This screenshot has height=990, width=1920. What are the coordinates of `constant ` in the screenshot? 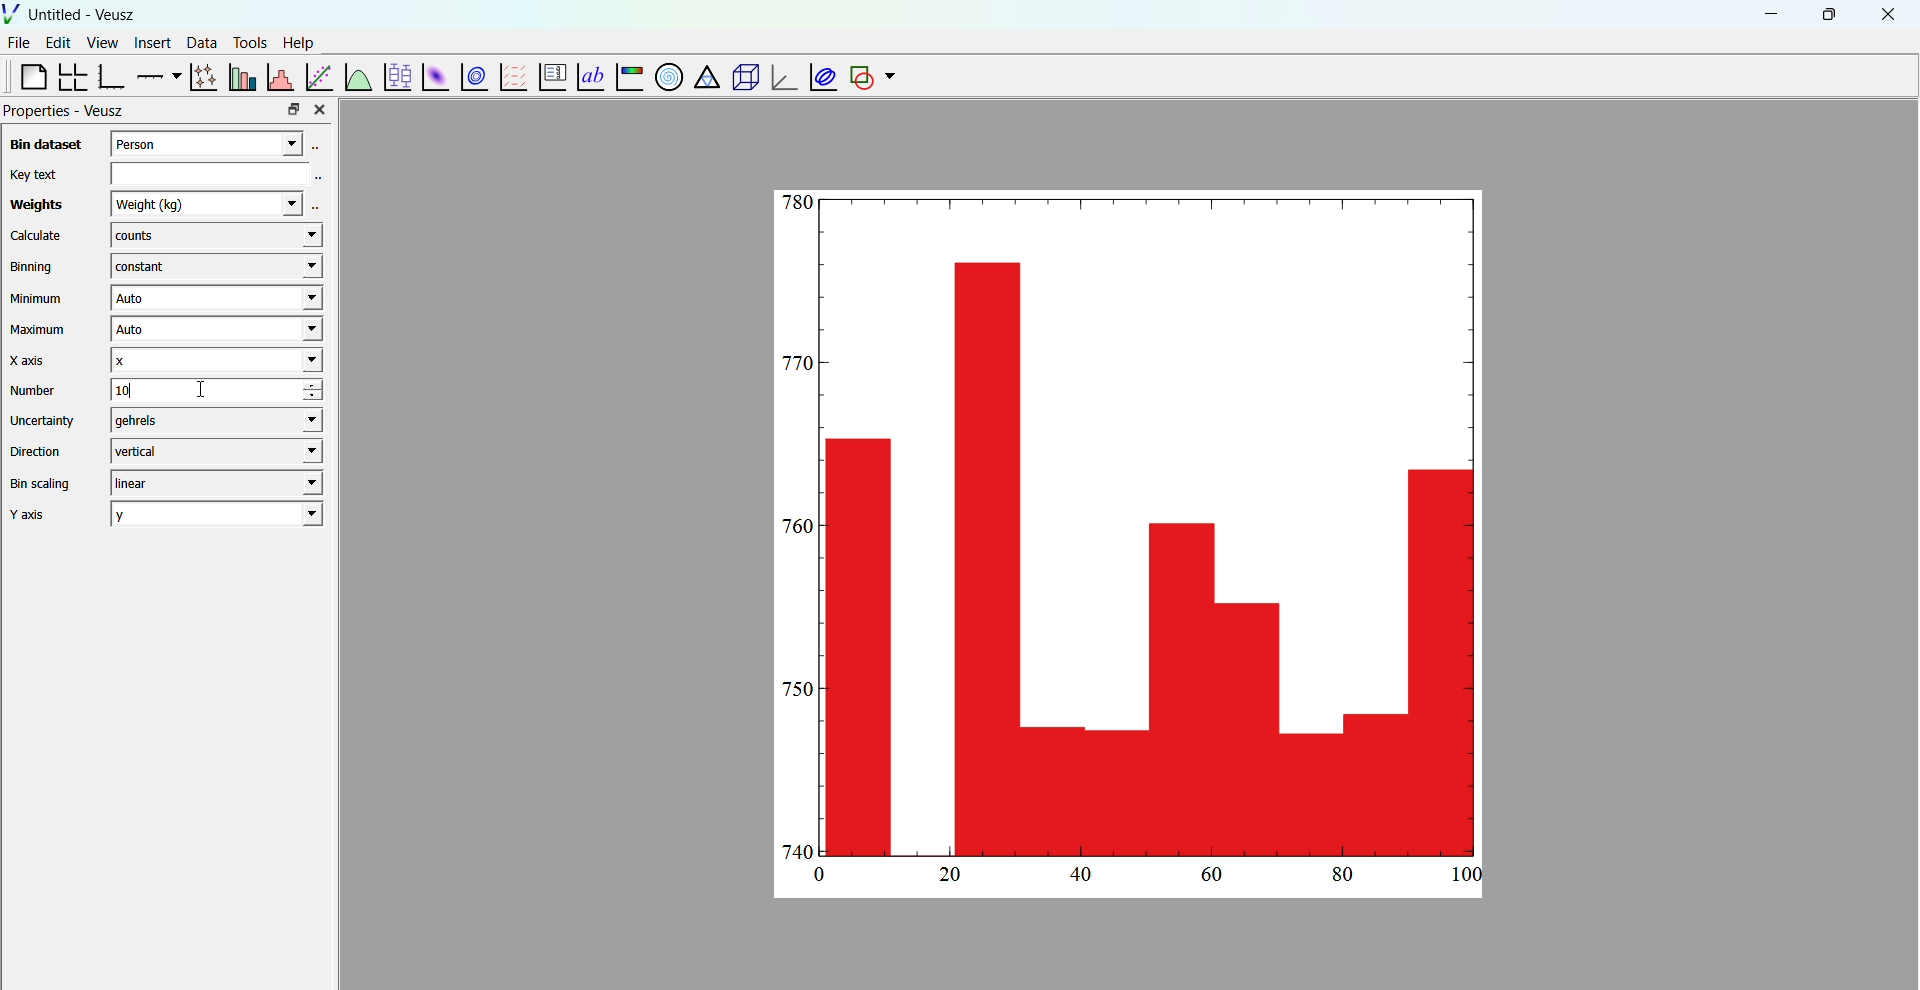 It's located at (212, 267).